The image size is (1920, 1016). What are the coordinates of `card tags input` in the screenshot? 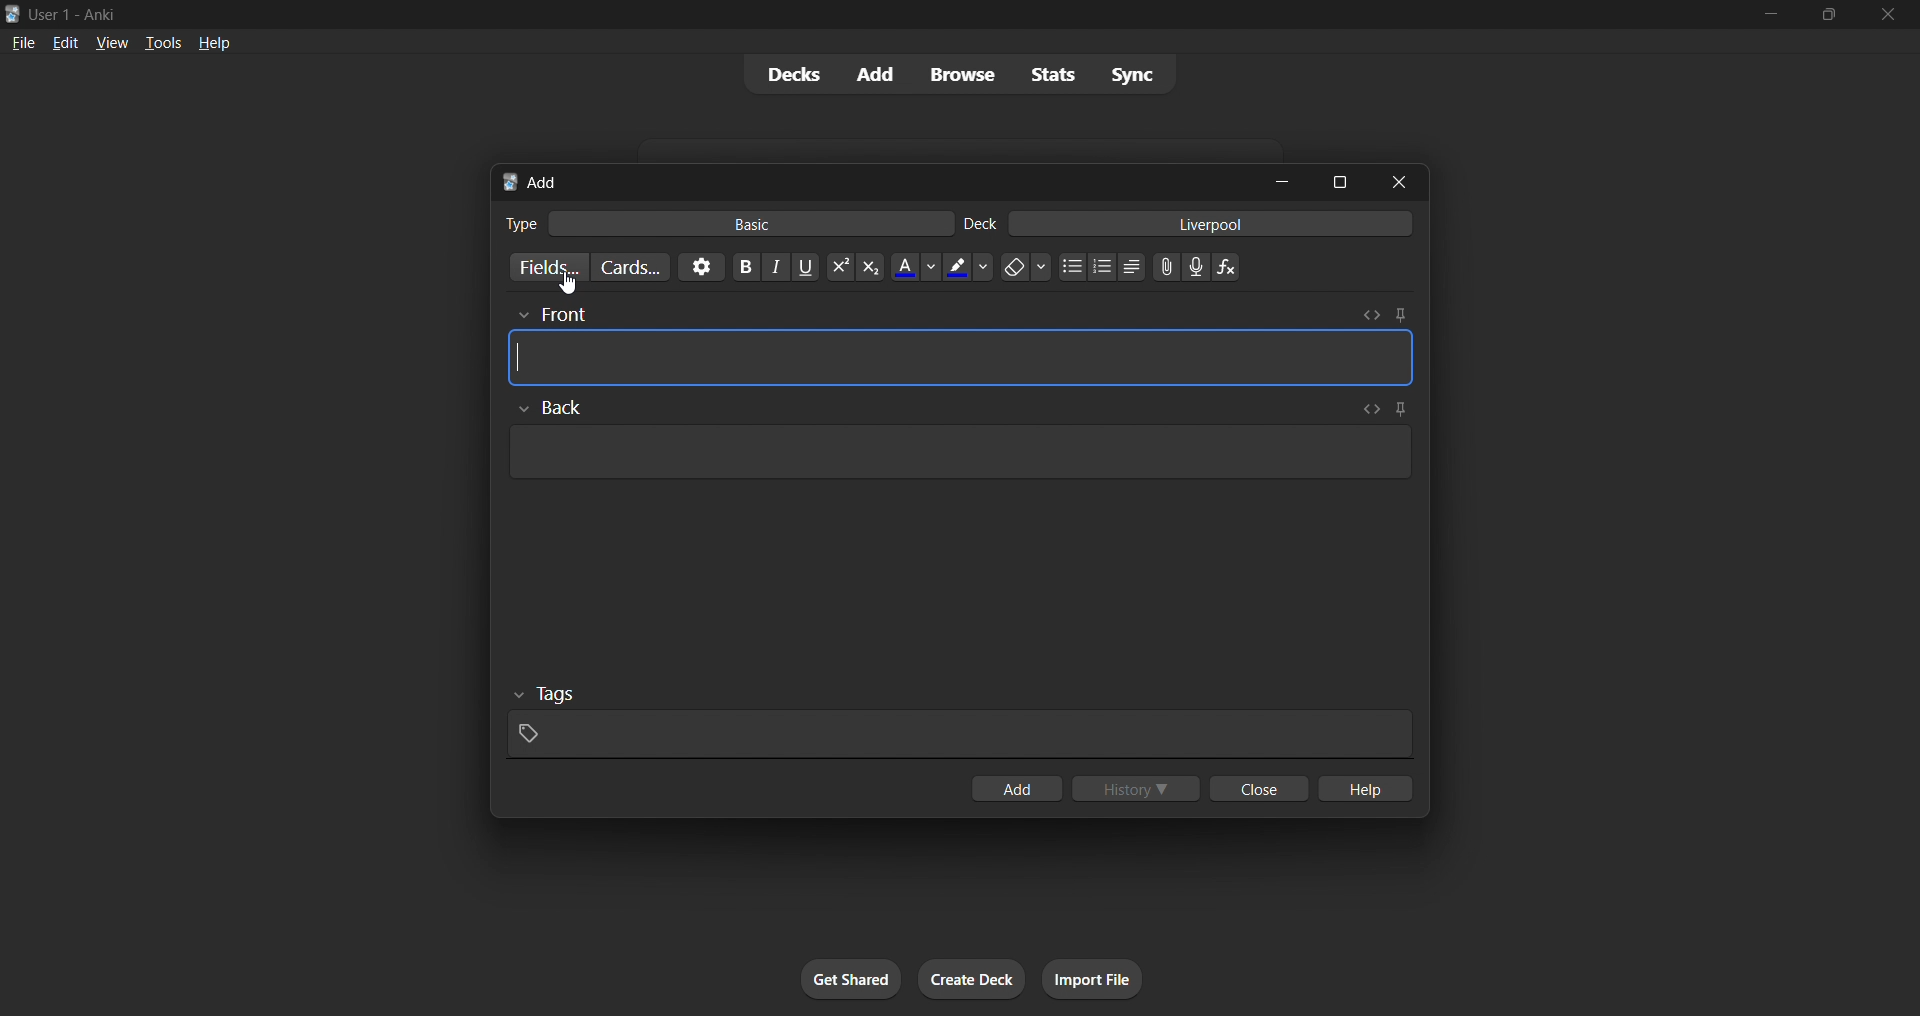 It's located at (960, 735).